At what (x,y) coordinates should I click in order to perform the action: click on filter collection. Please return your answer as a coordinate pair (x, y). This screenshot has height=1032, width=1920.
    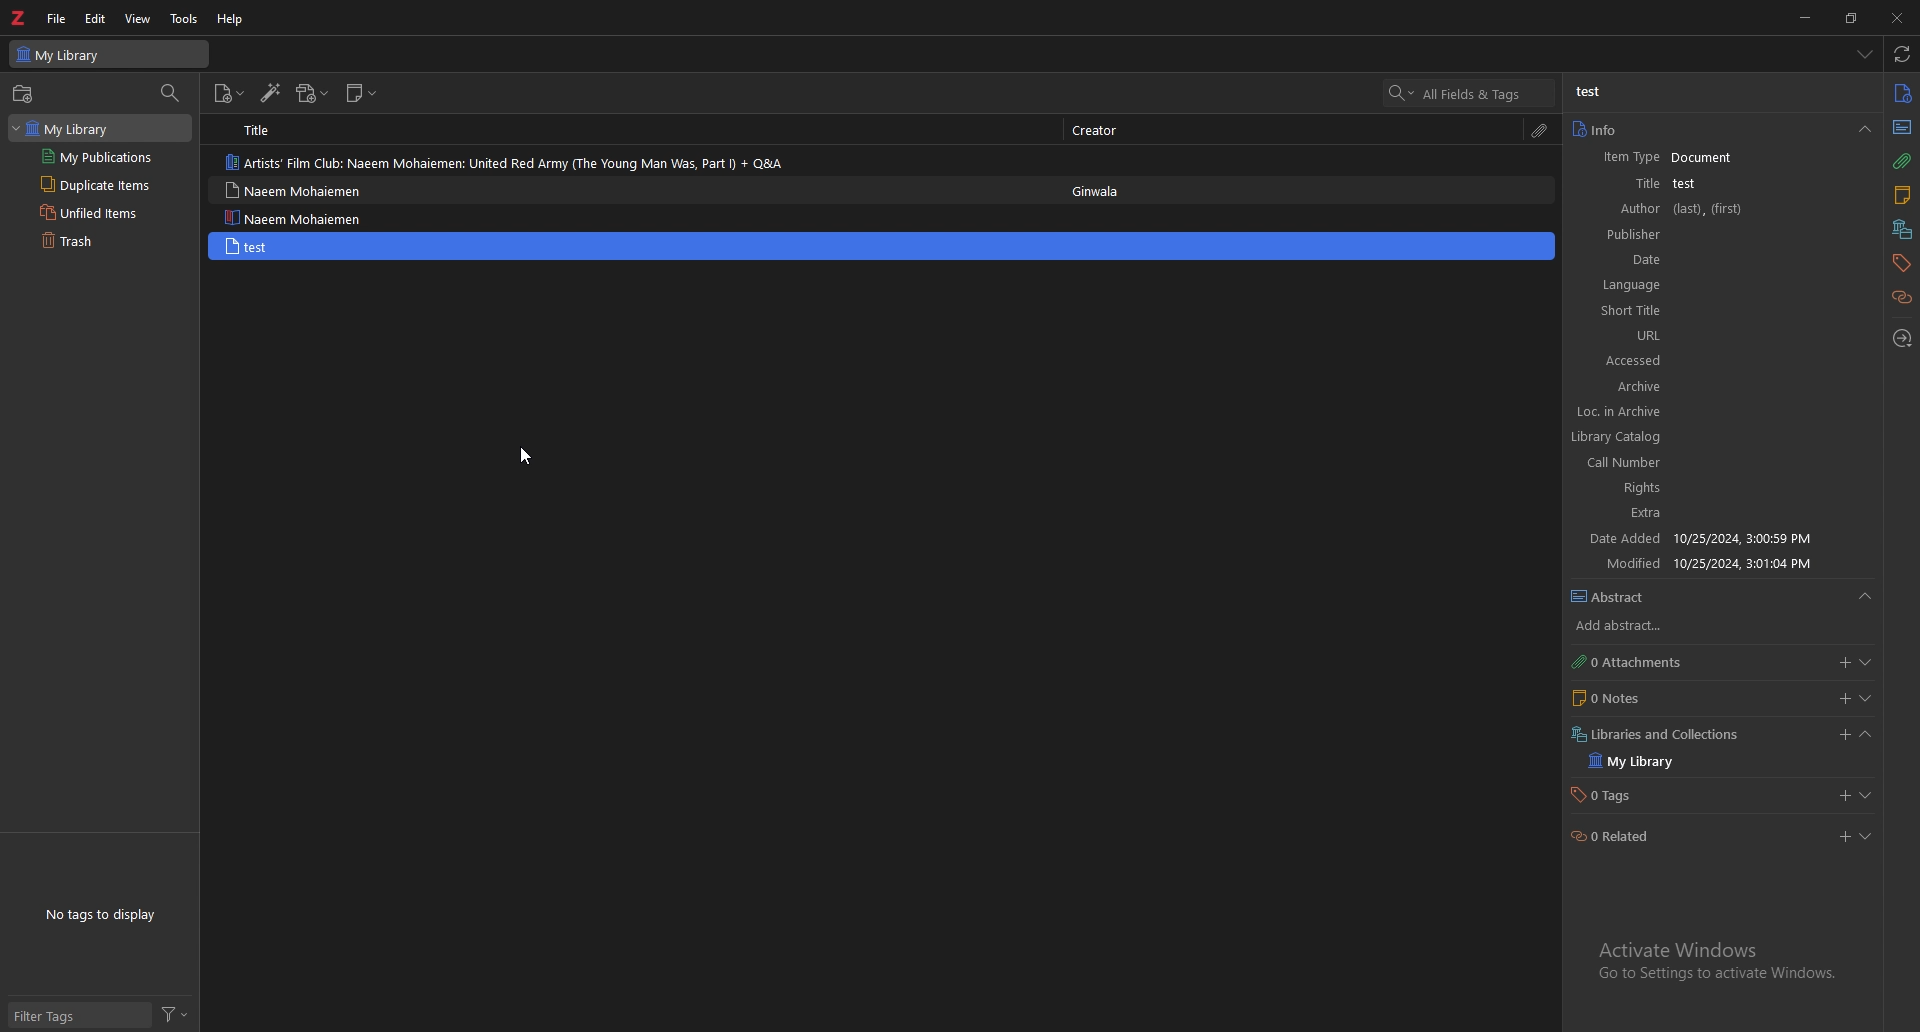
    Looking at the image, I should click on (171, 95).